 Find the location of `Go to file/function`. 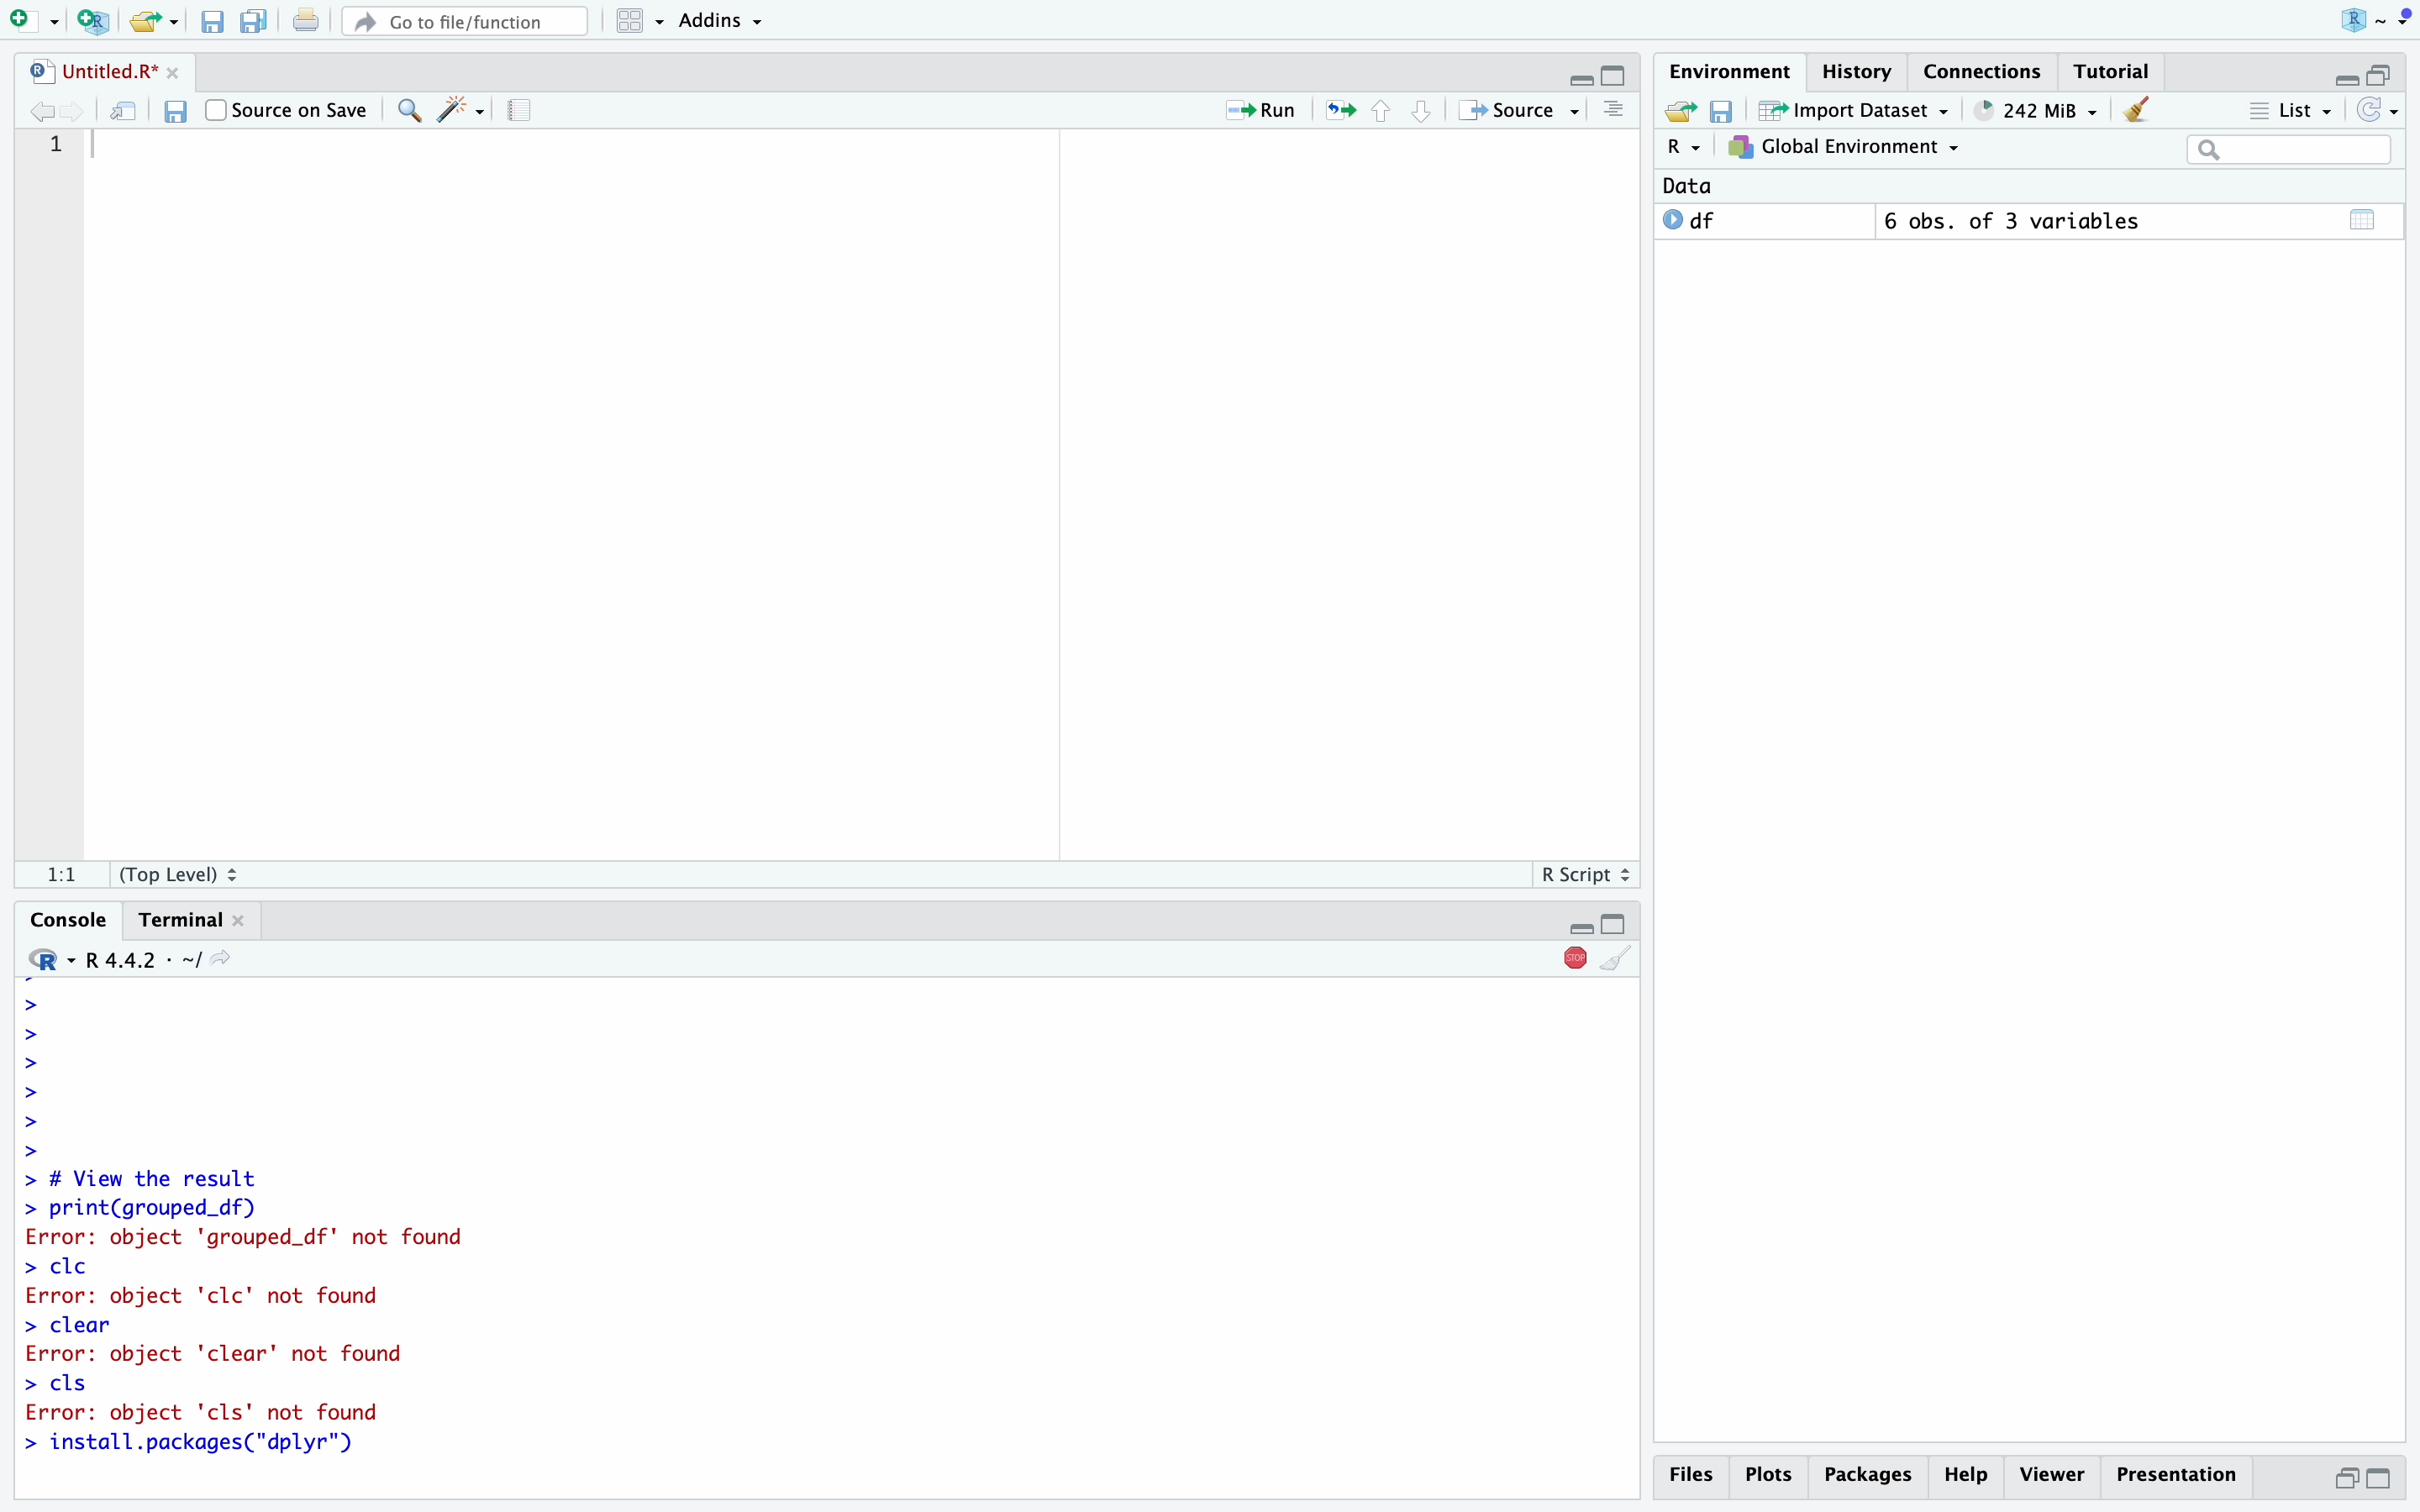

Go to file/function is located at coordinates (461, 22).